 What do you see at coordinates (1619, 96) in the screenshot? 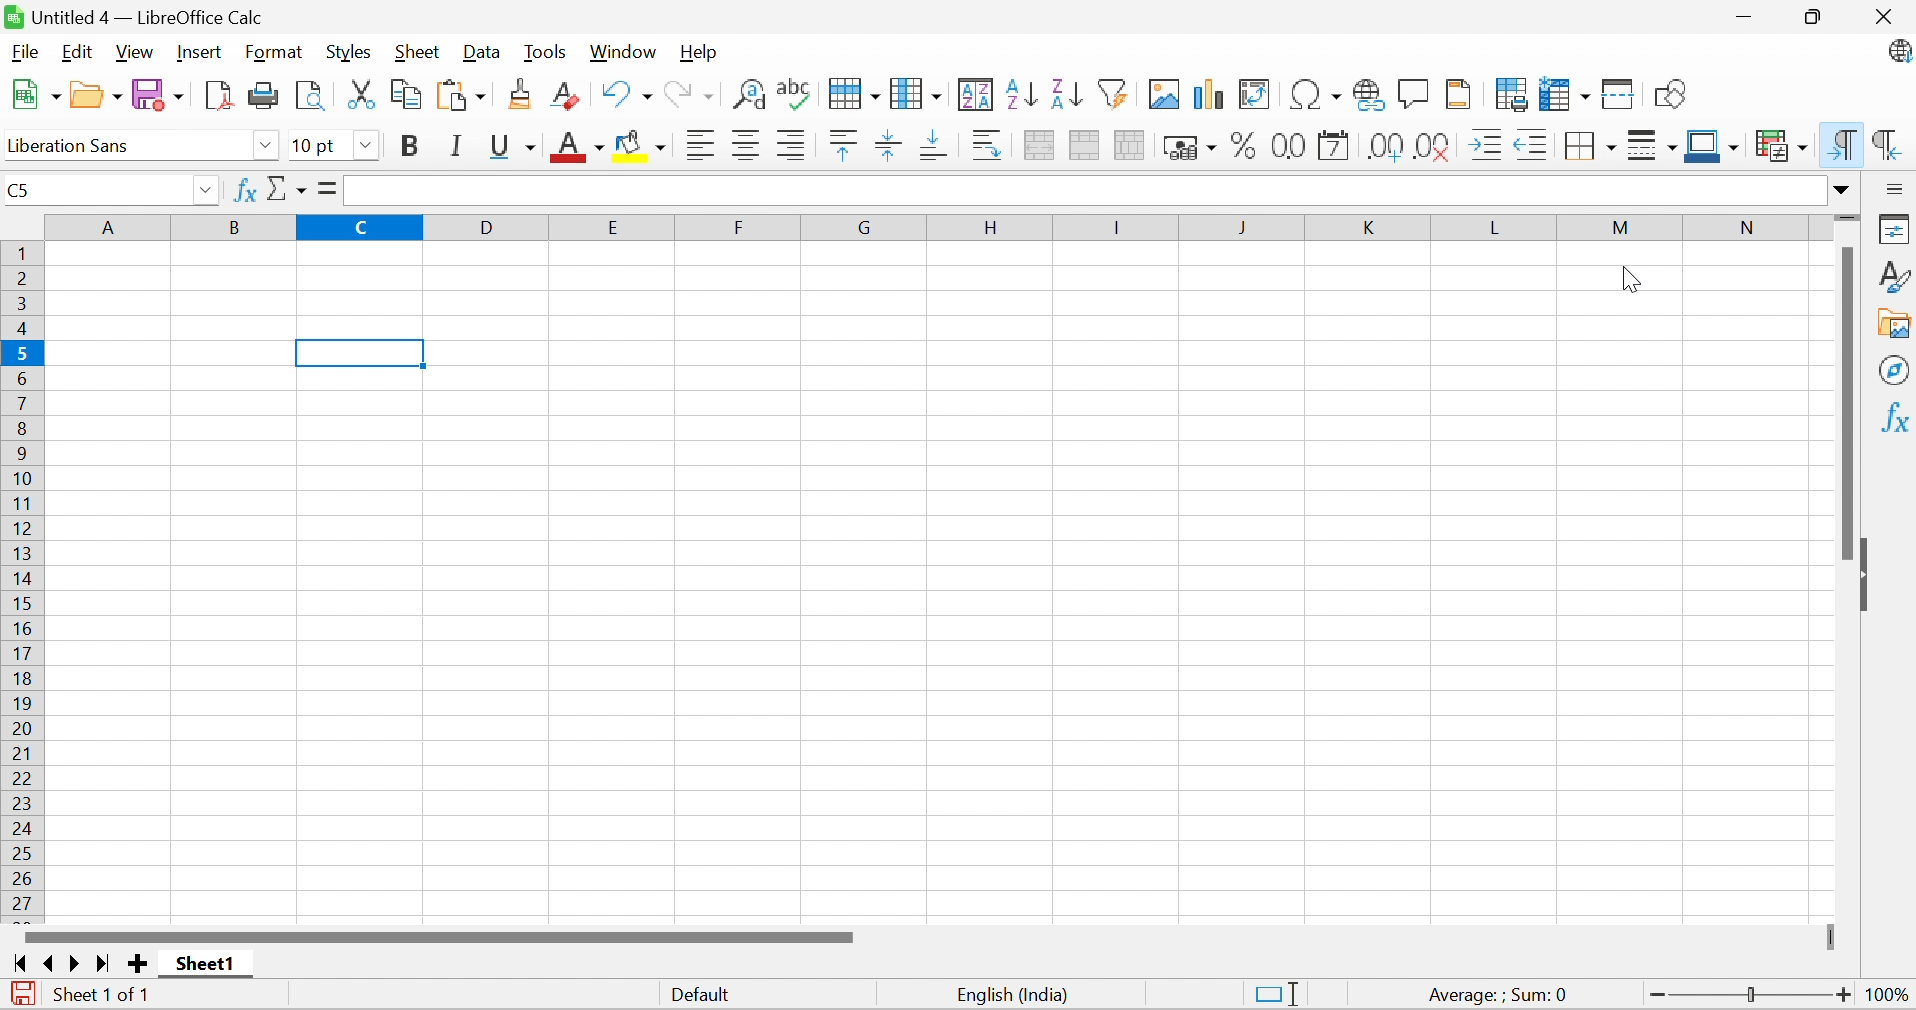
I see `Split window` at bounding box center [1619, 96].